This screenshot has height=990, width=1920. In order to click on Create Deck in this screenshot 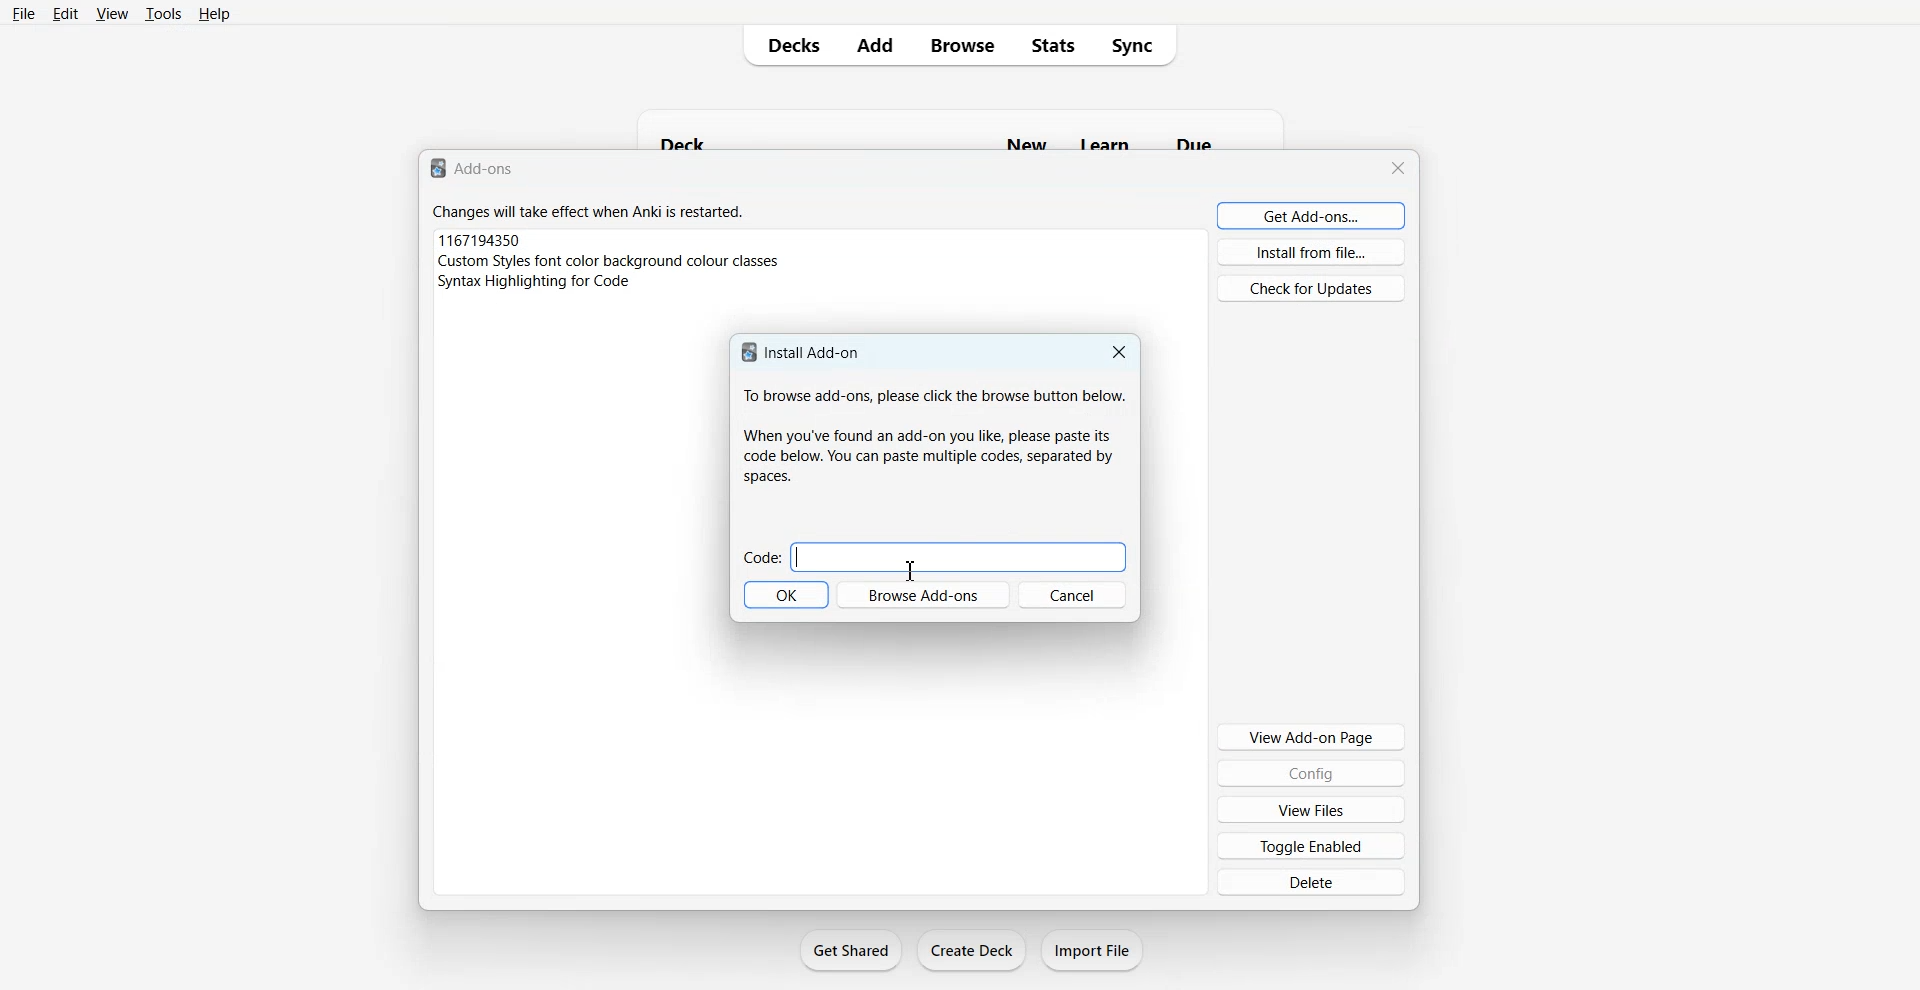, I will do `click(971, 950)`.